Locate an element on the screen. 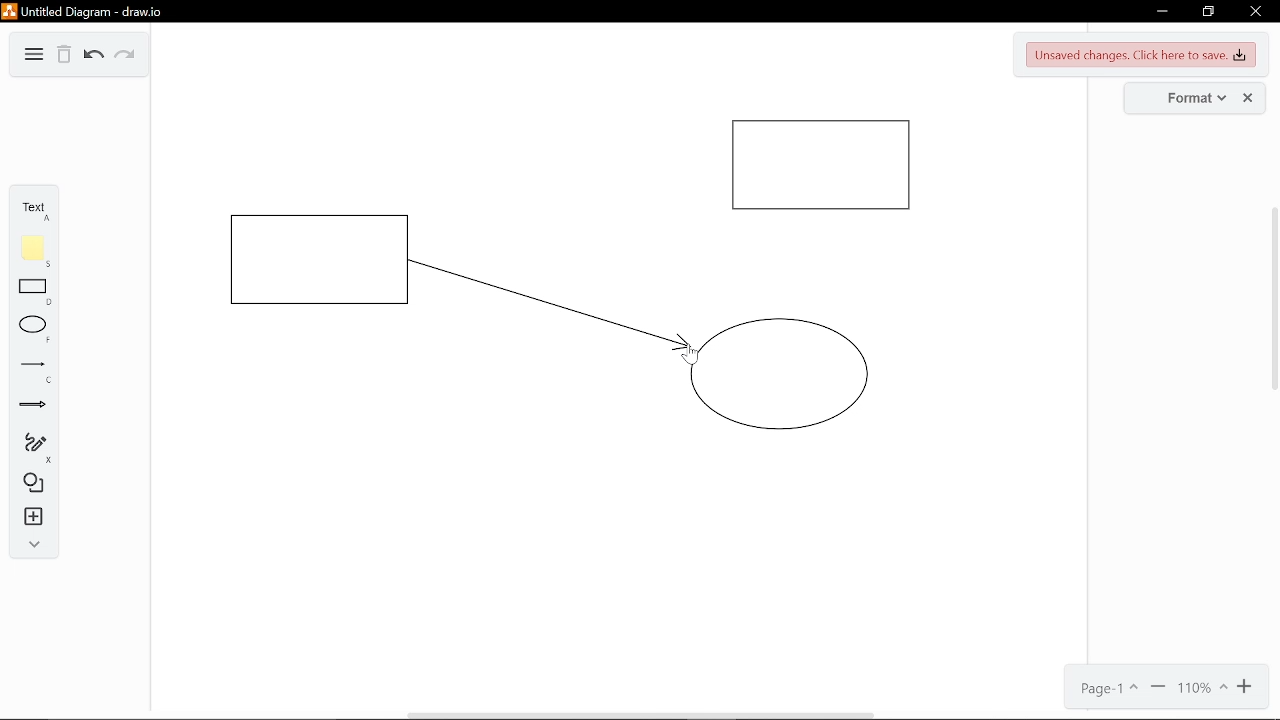  Unsaved changes. Click here to save is located at coordinates (1142, 53).